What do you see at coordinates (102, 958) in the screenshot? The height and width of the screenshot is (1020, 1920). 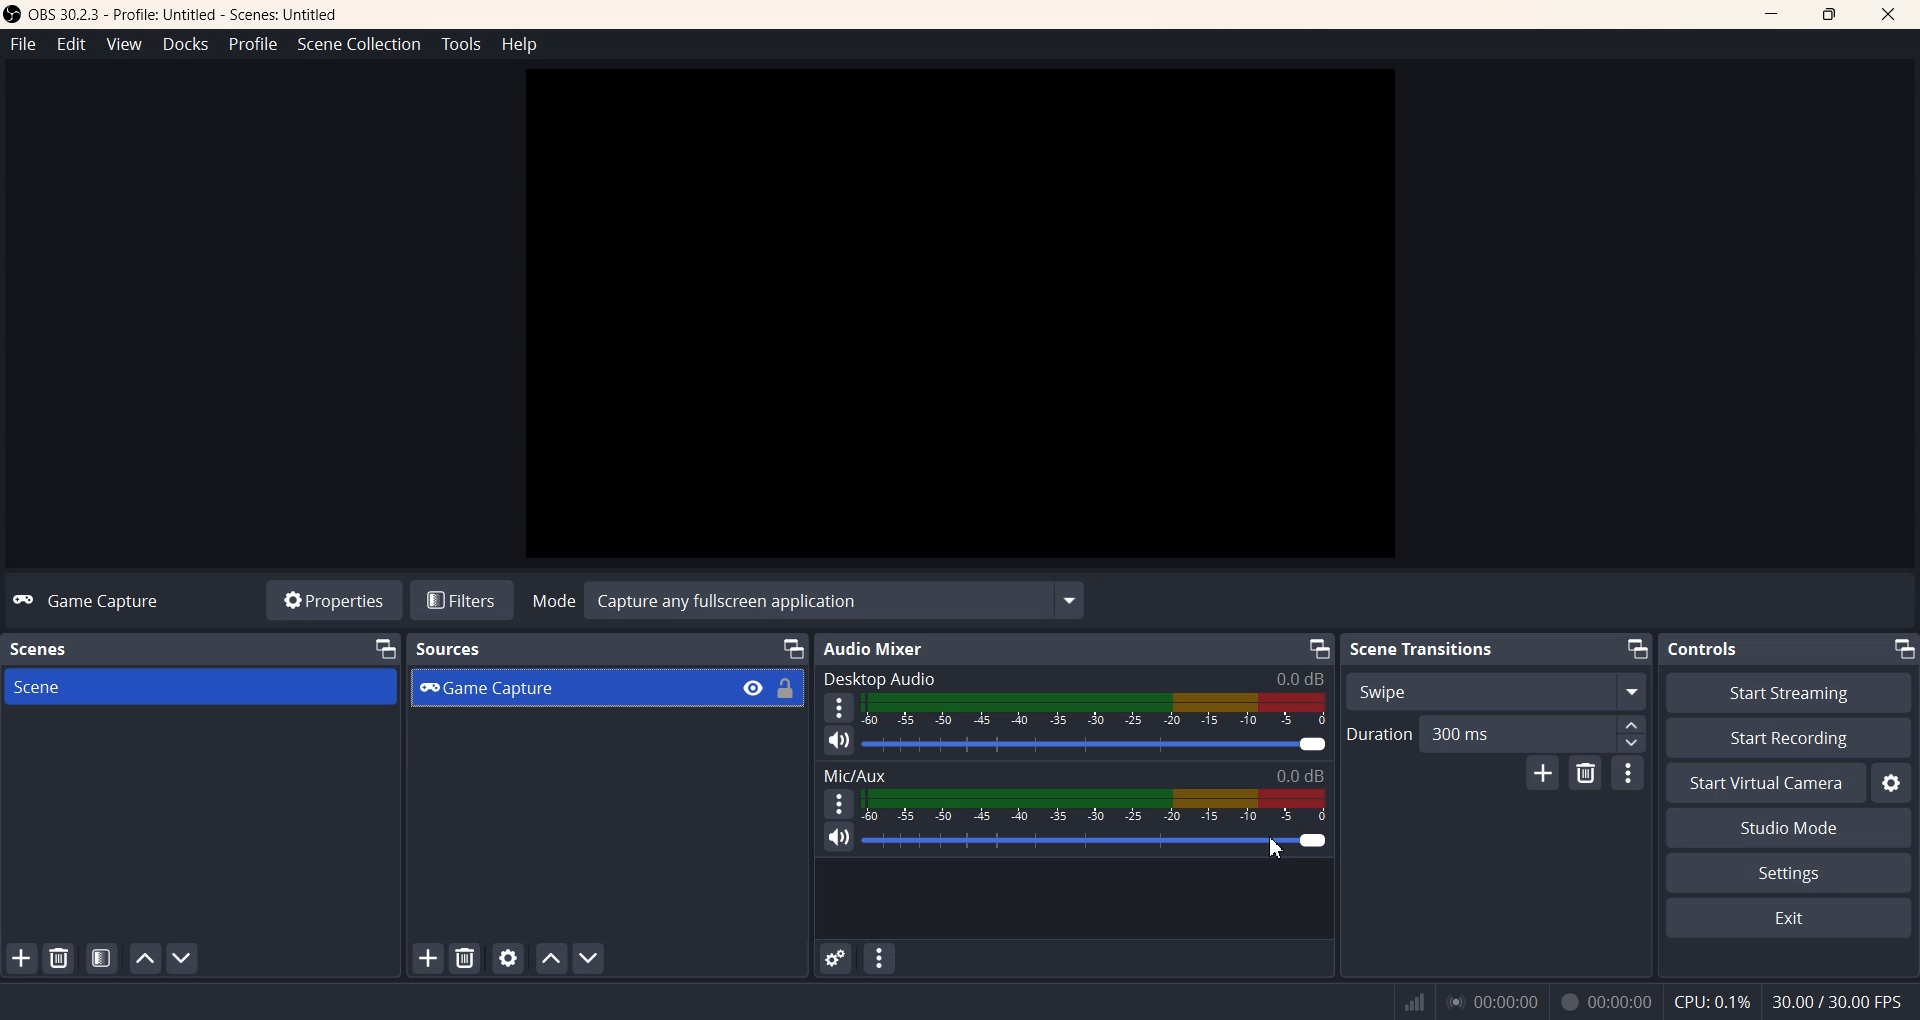 I see `Open Scene Filter` at bounding box center [102, 958].